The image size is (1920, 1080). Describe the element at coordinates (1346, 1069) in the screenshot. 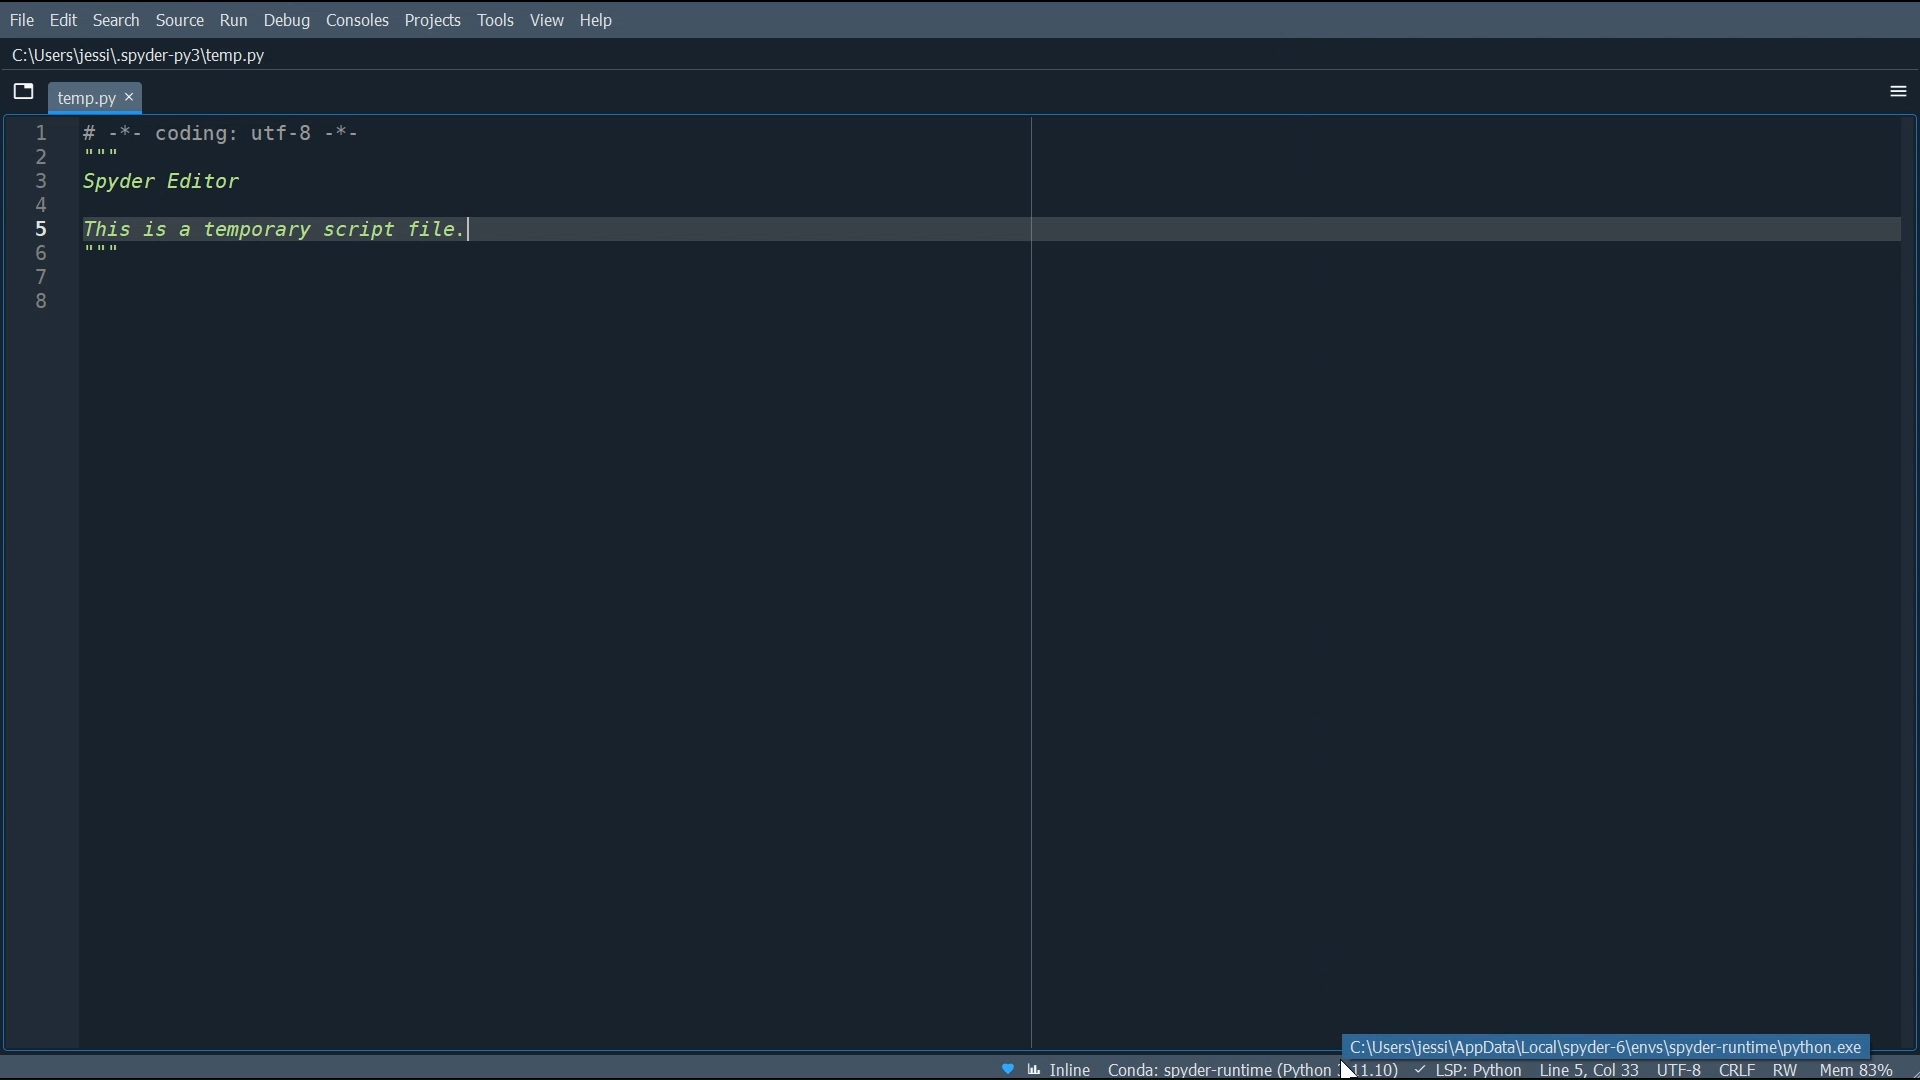

I see `Cursor` at that location.